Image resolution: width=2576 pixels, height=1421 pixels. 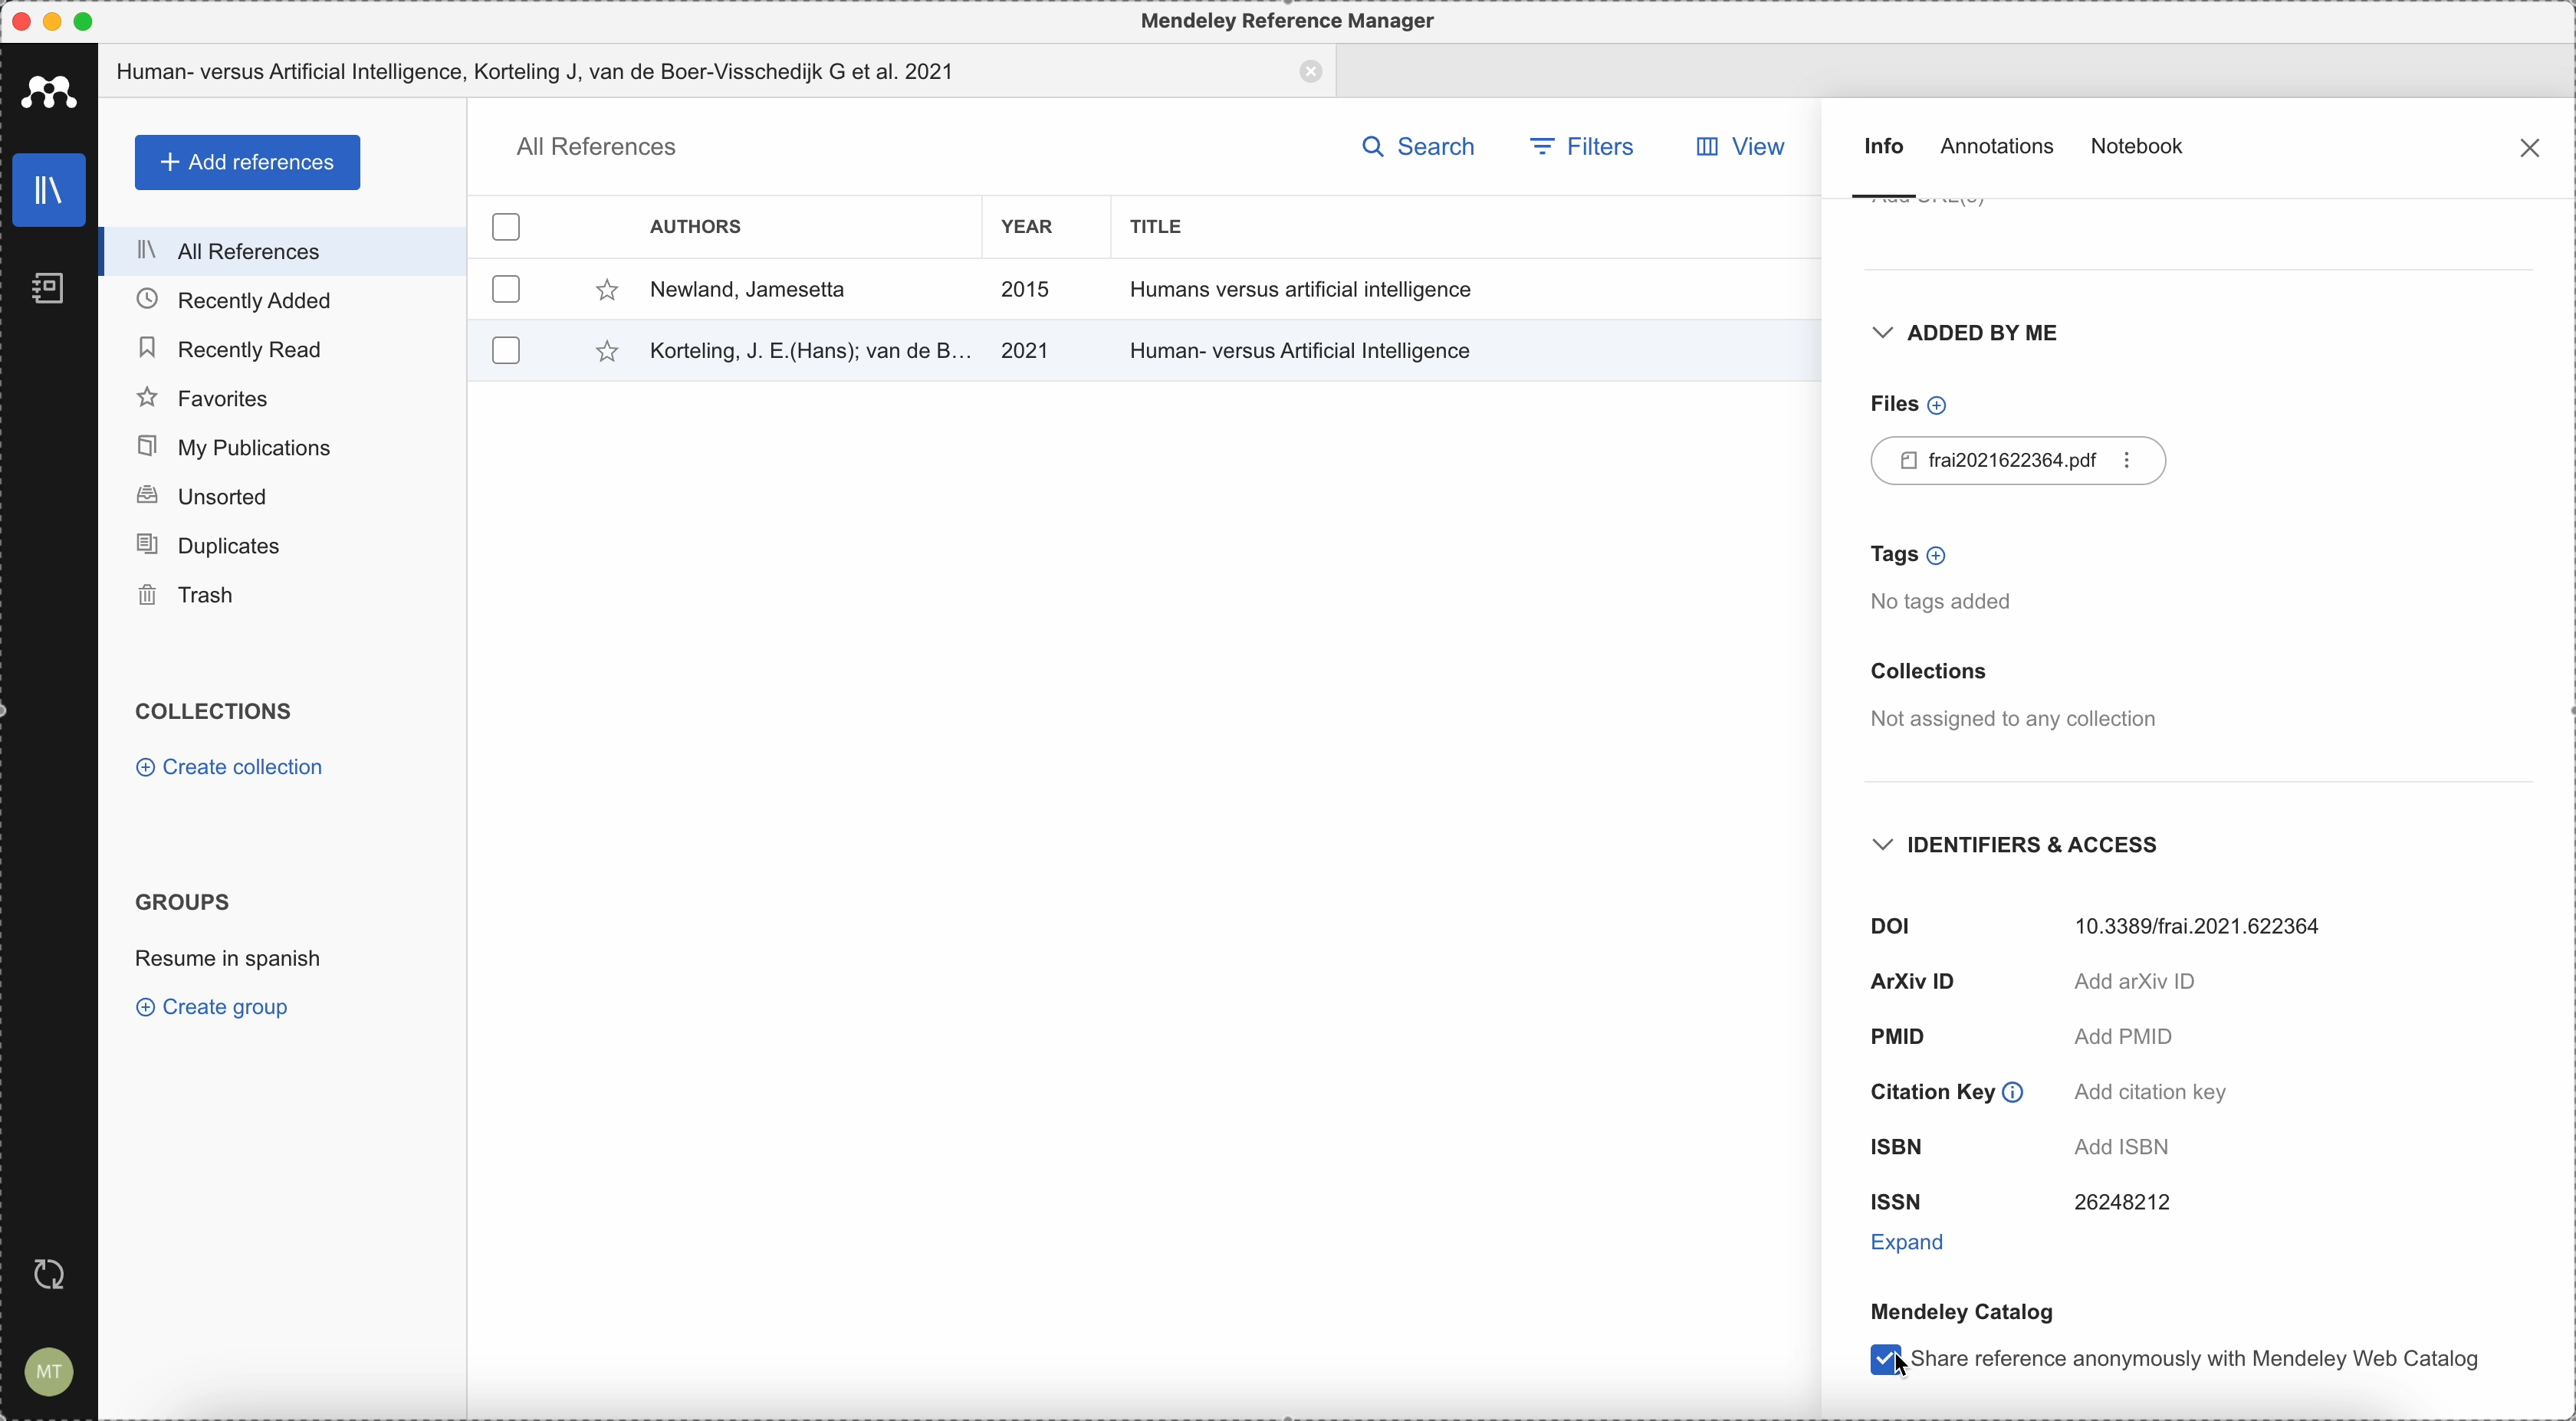 I want to click on added by me, so click(x=1963, y=338).